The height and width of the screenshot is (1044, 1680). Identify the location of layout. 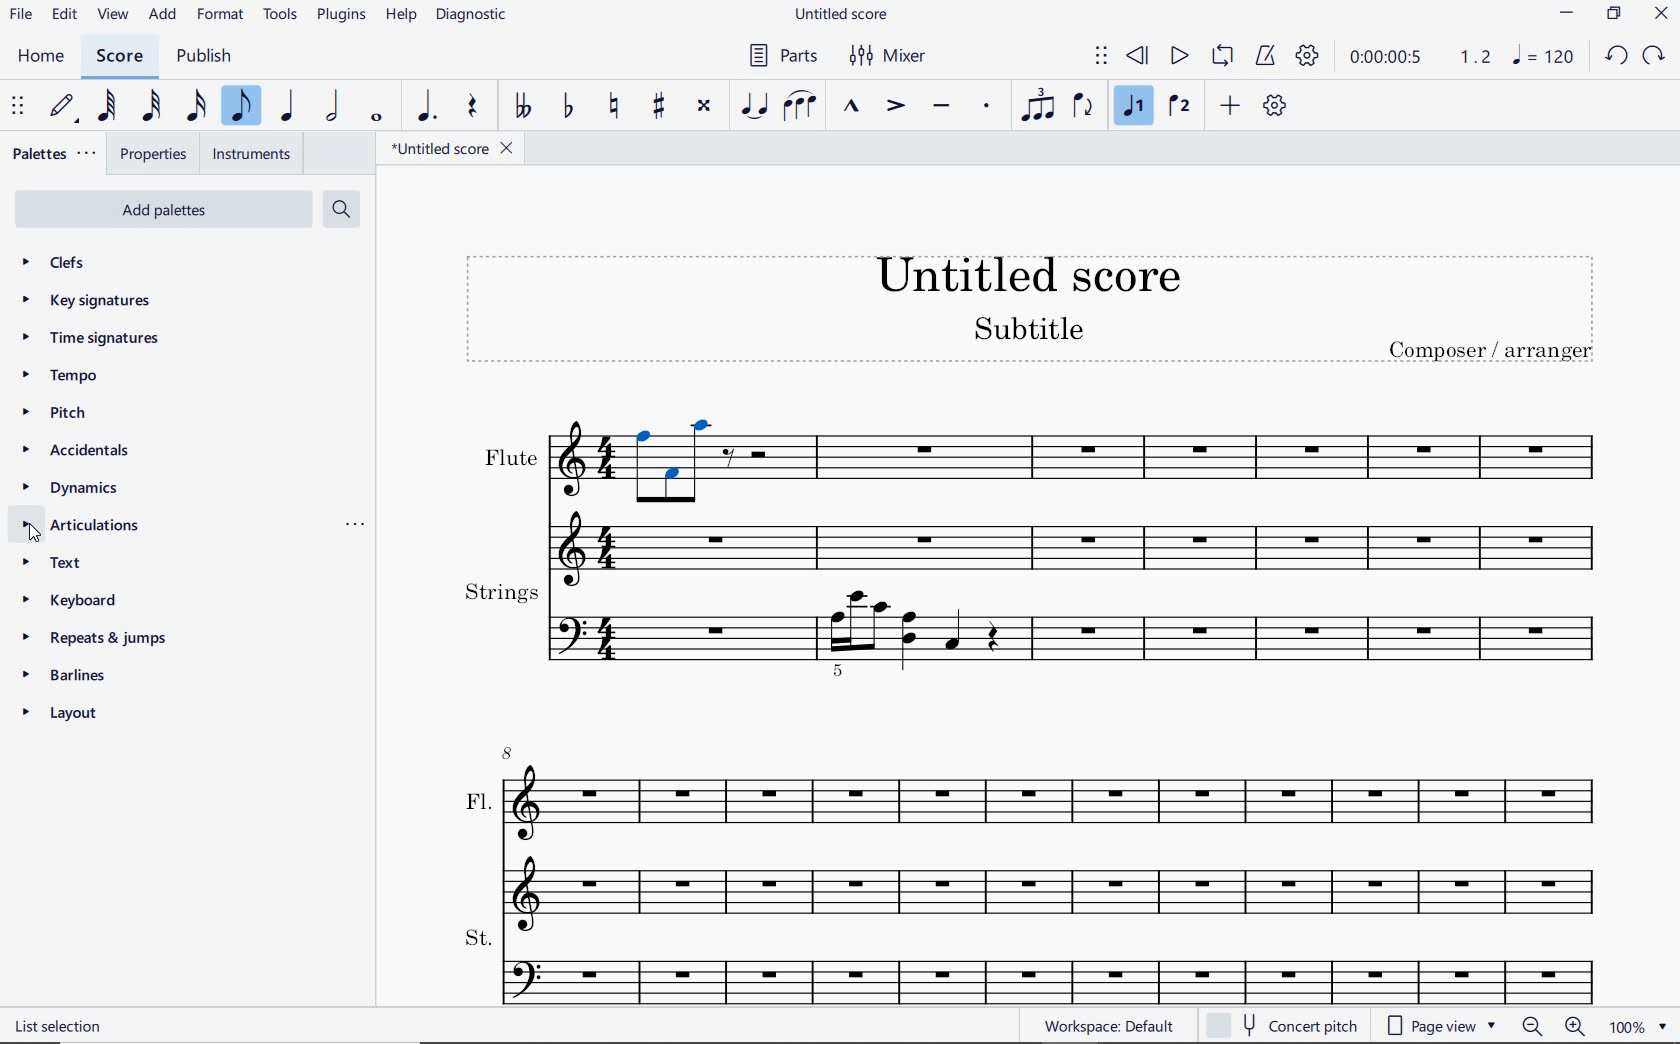
(61, 716).